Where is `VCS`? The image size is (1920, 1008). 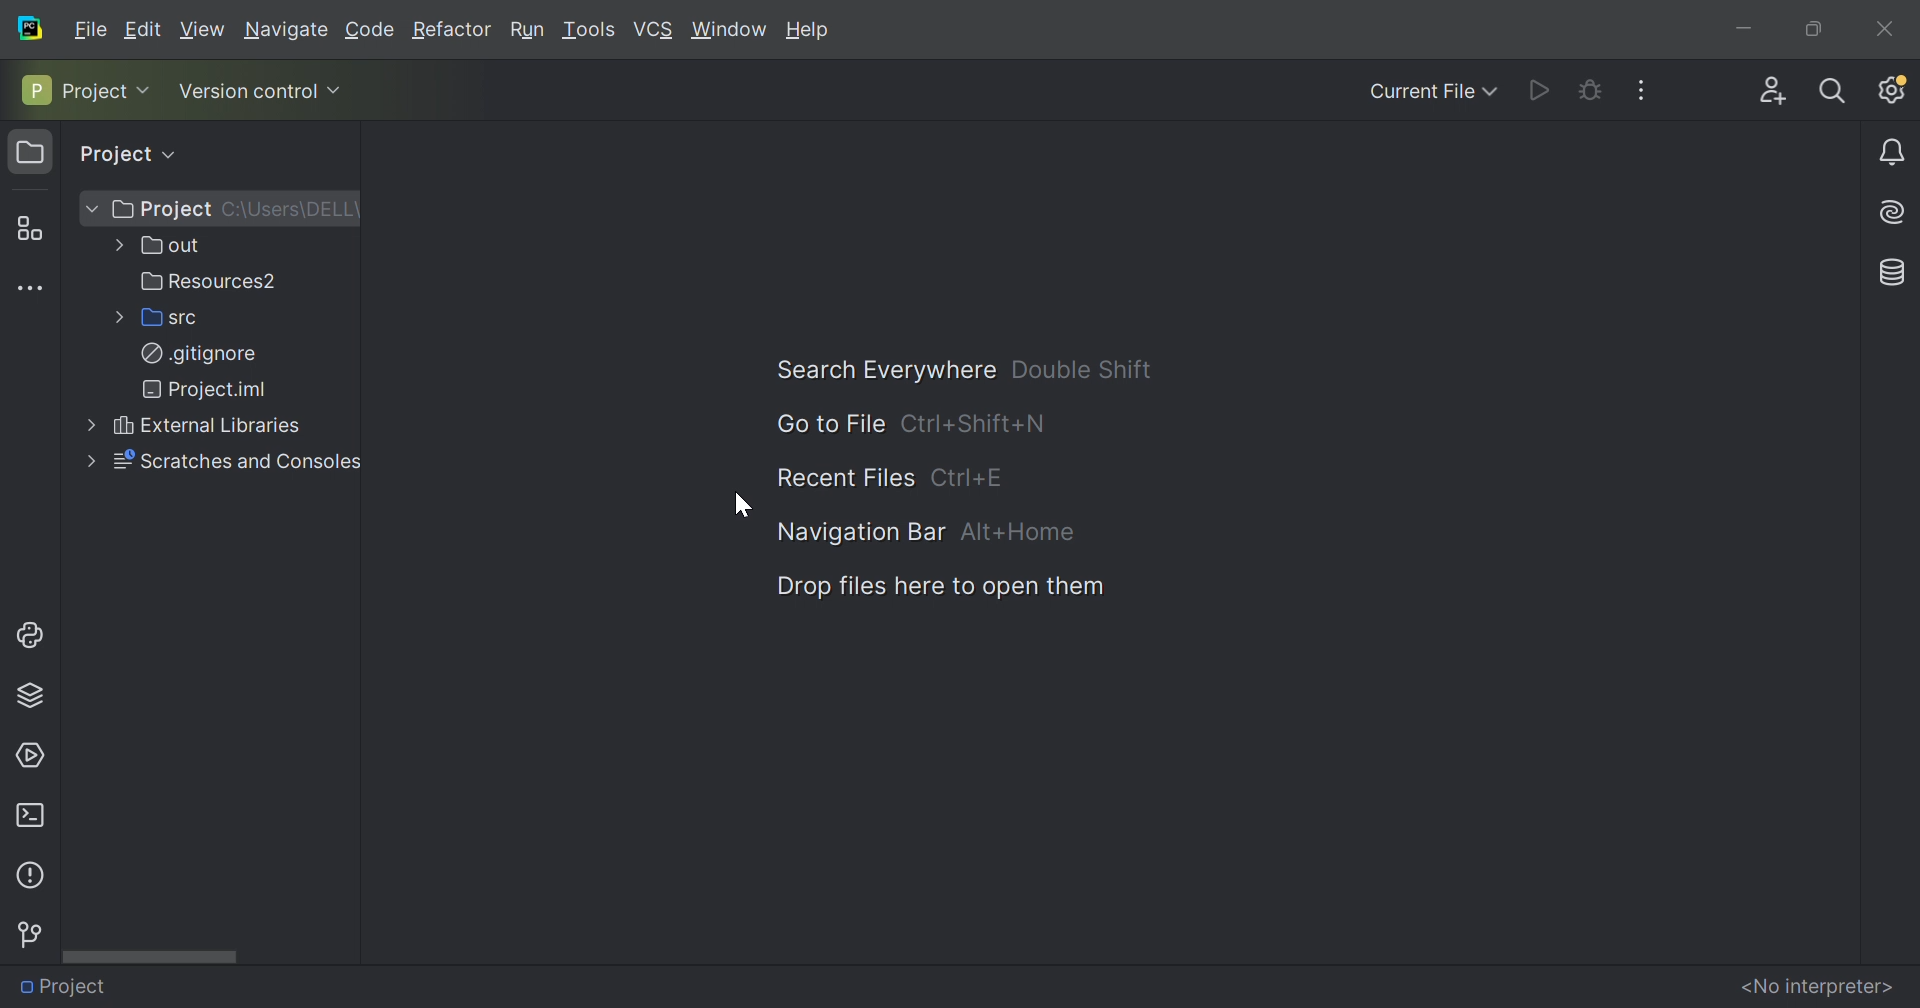
VCS is located at coordinates (654, 29).